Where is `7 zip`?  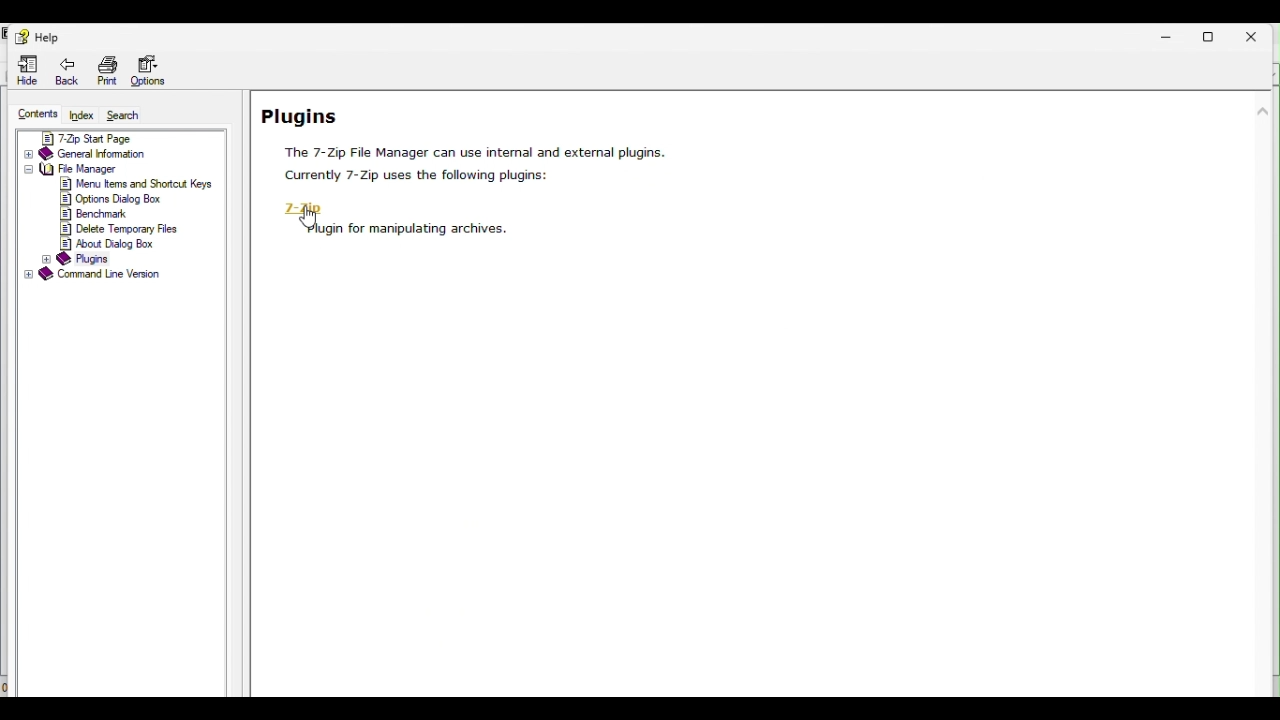 7 zip is located at coordinates (303, 210).